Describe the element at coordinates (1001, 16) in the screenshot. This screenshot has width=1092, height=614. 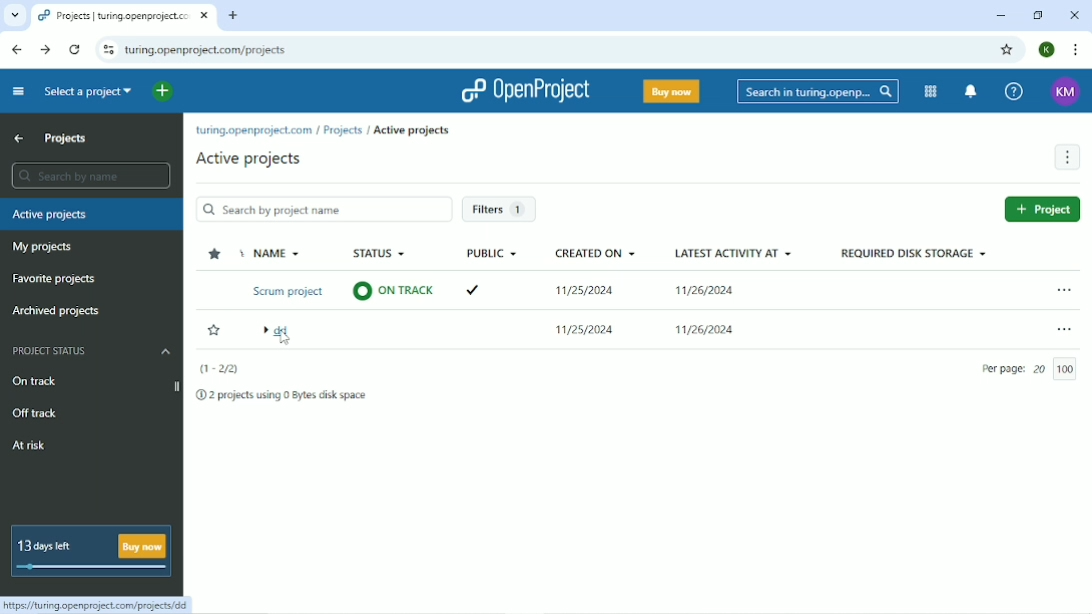
I see `Minimize` at that location.